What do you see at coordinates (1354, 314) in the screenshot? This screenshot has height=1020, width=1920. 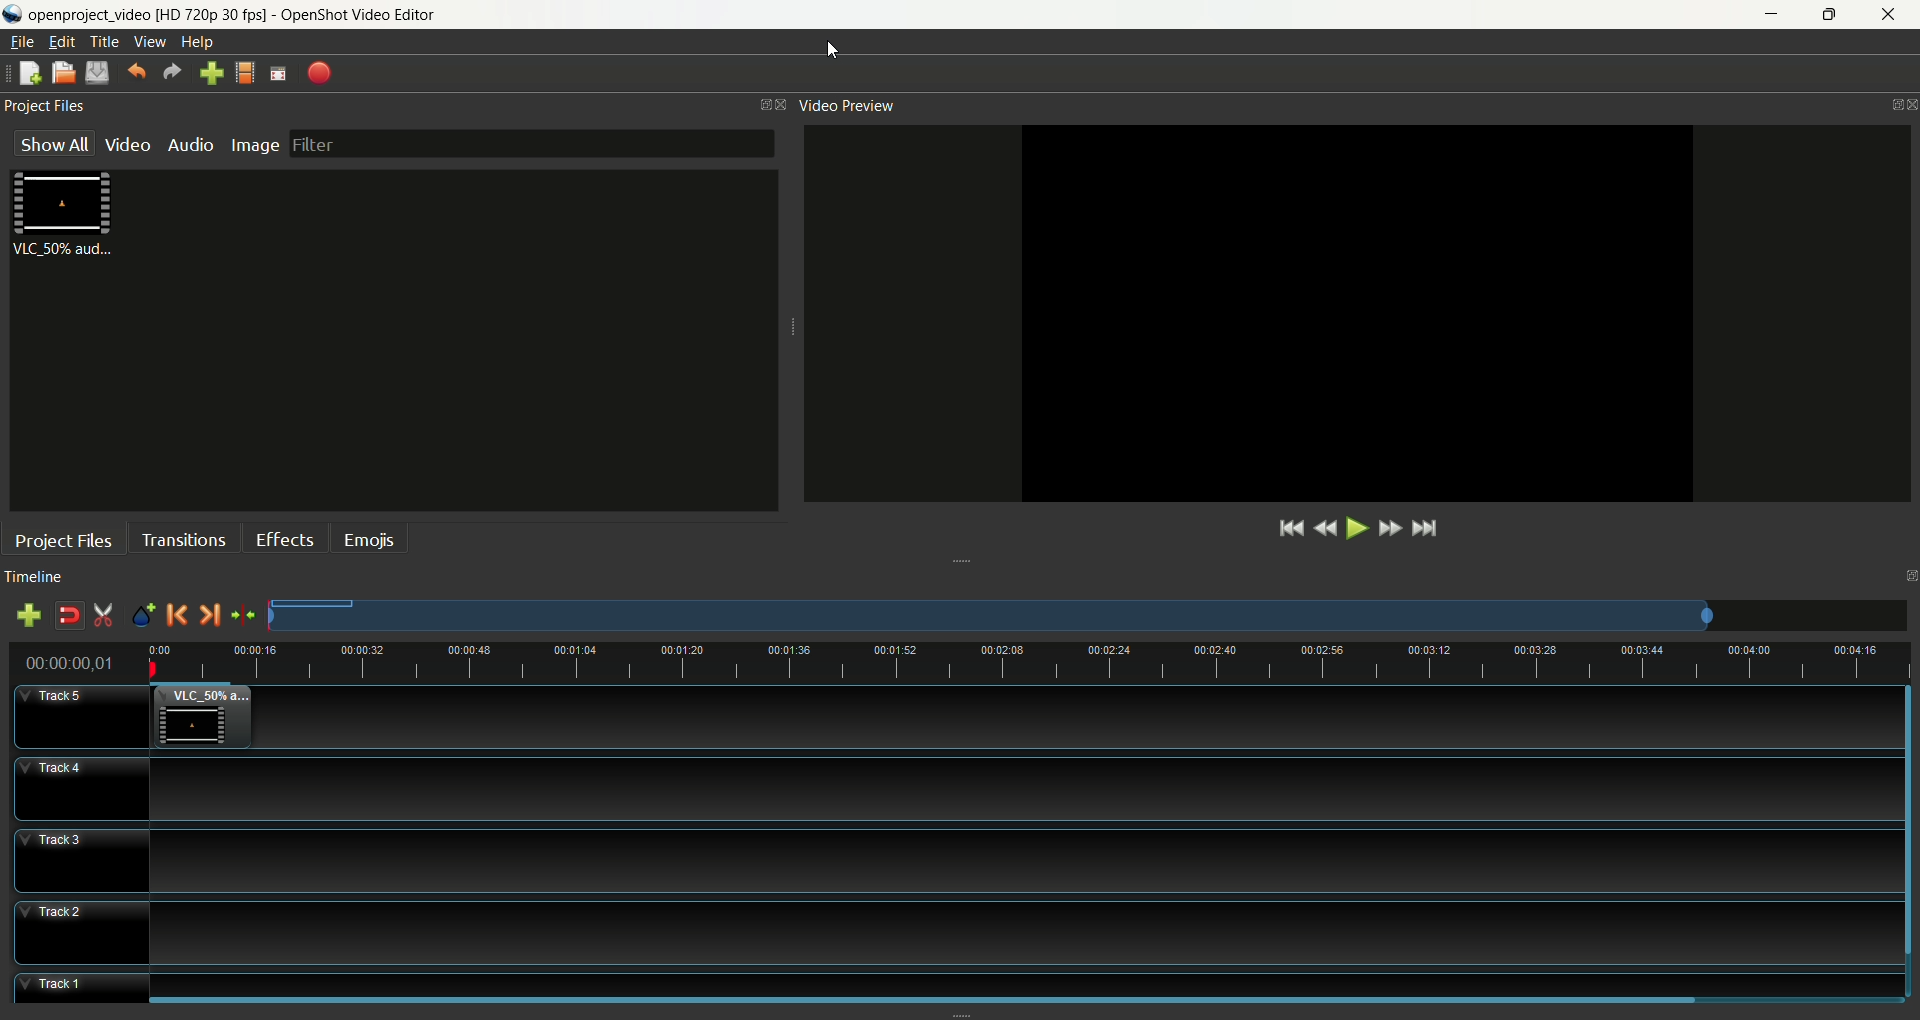 I see `preview` at bounding box center [1354, 314].